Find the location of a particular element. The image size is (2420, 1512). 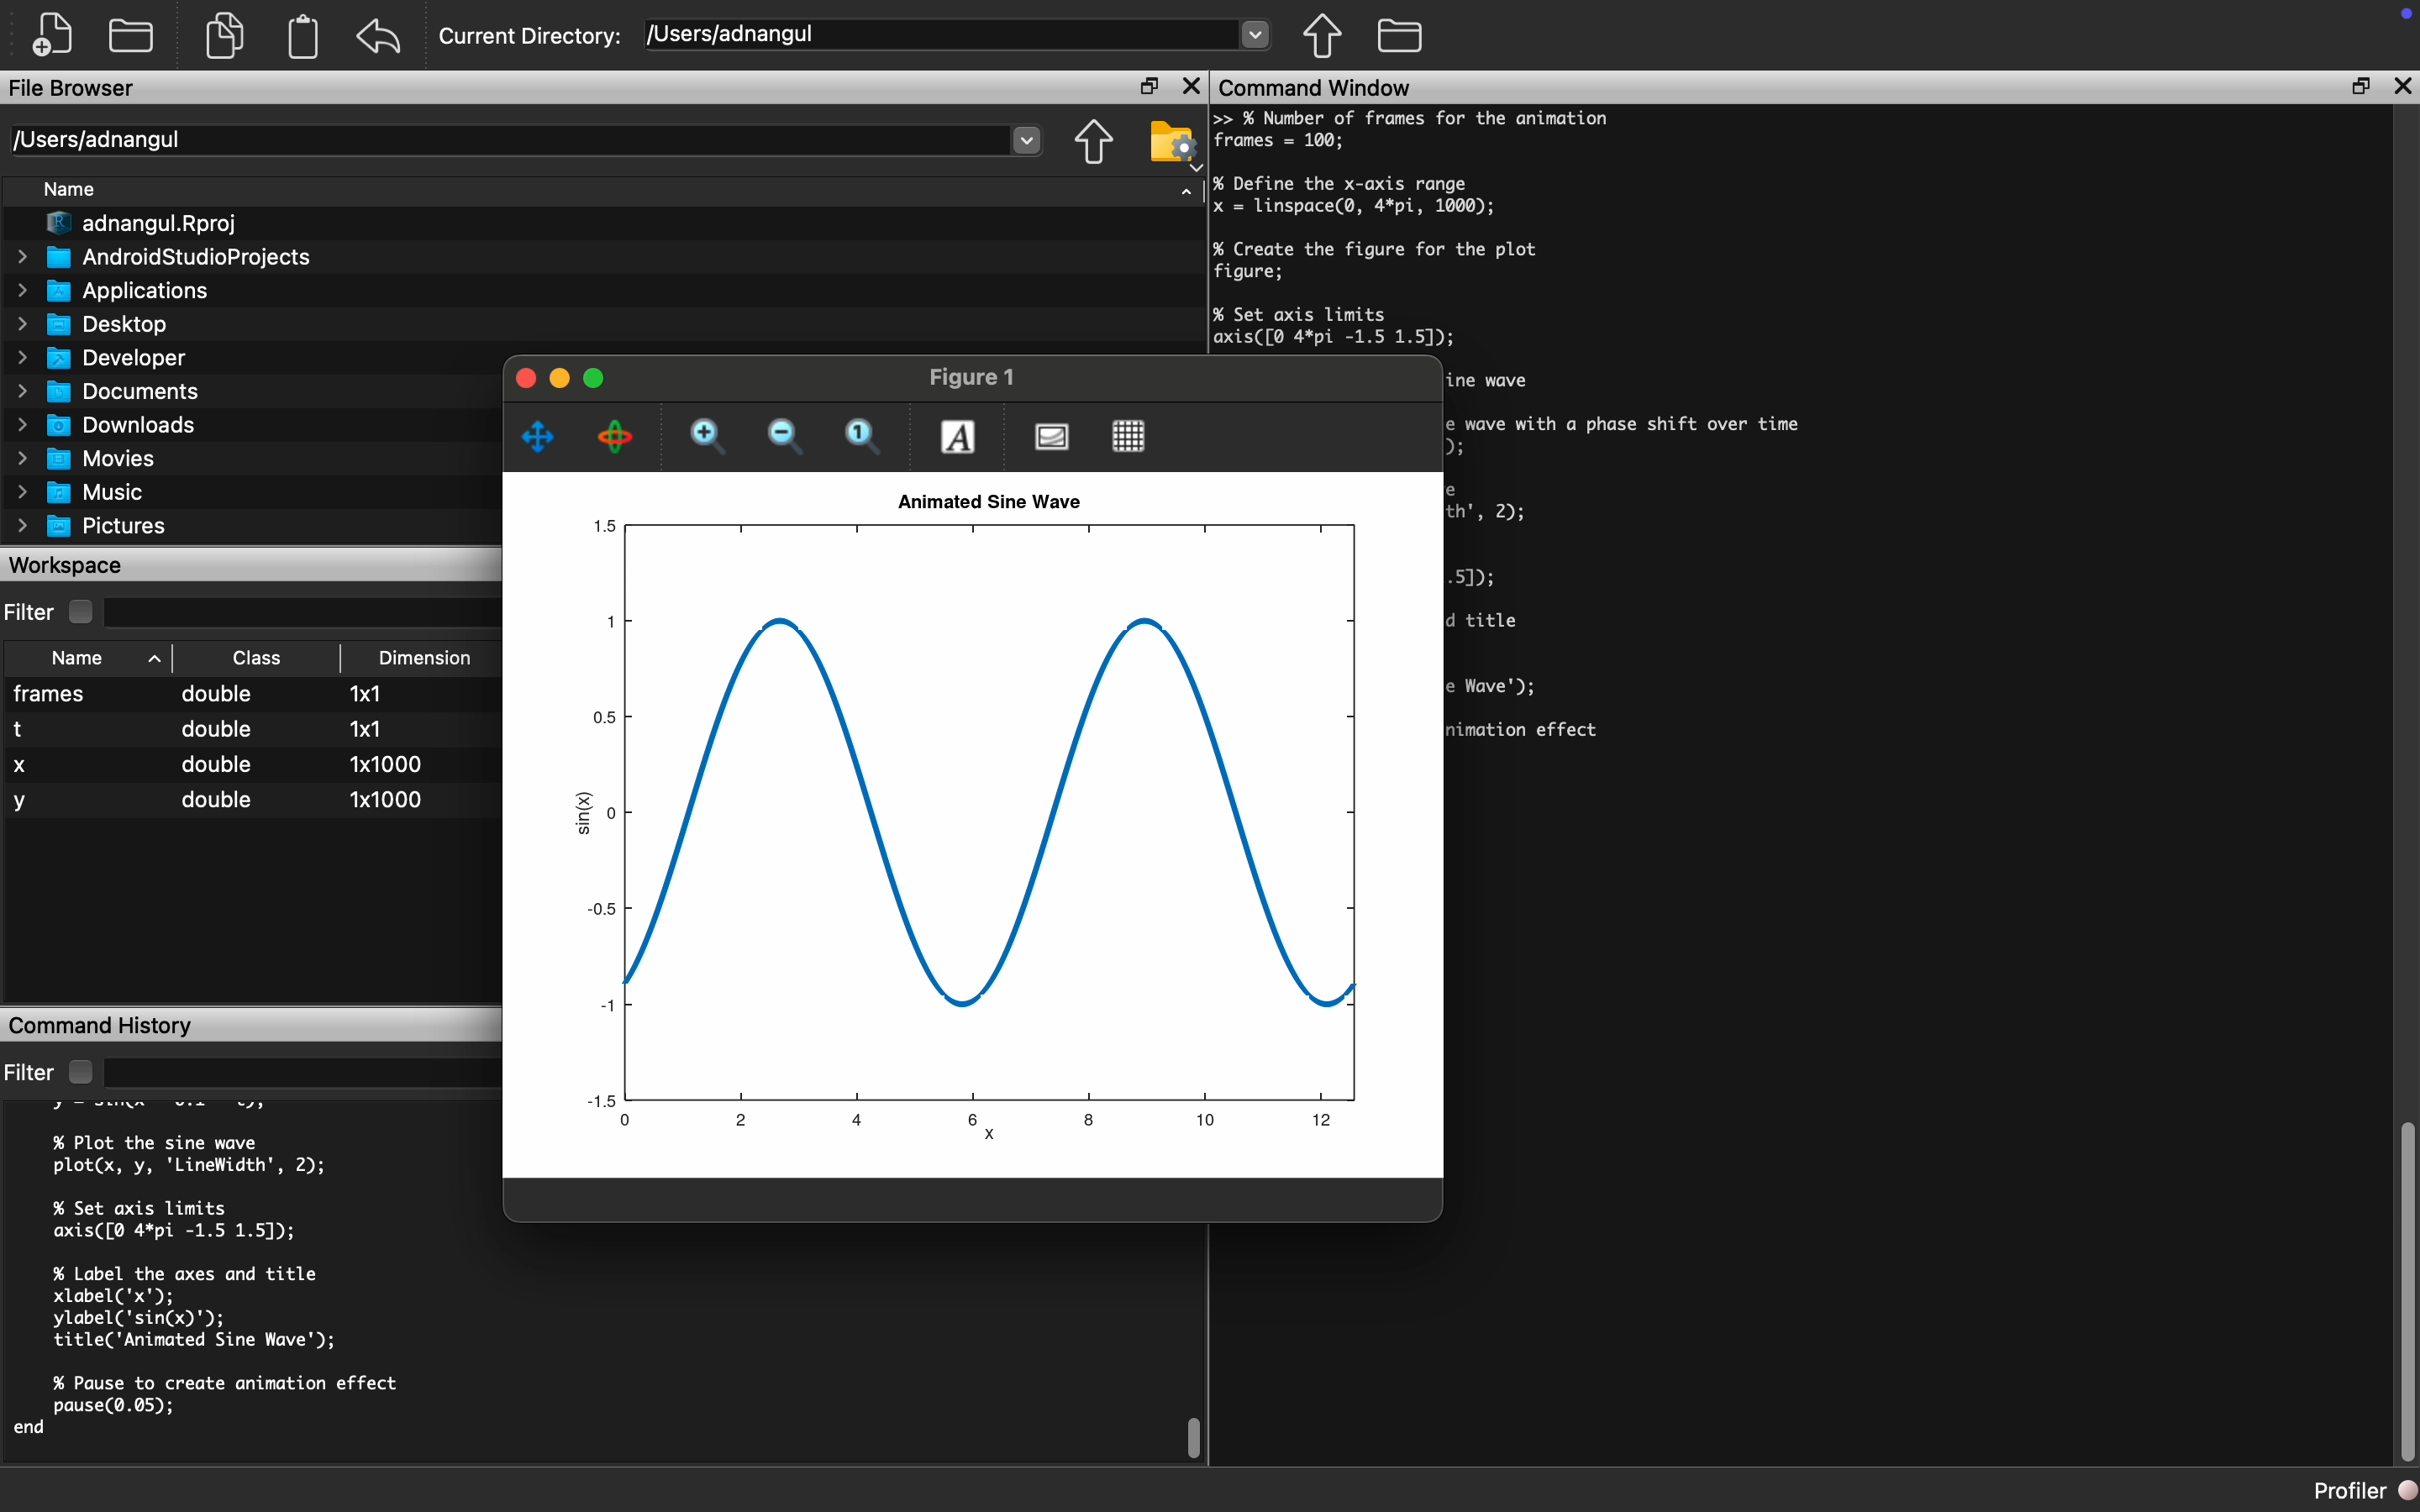

AndroidStudioProjects is located at coordinates (164, 258).